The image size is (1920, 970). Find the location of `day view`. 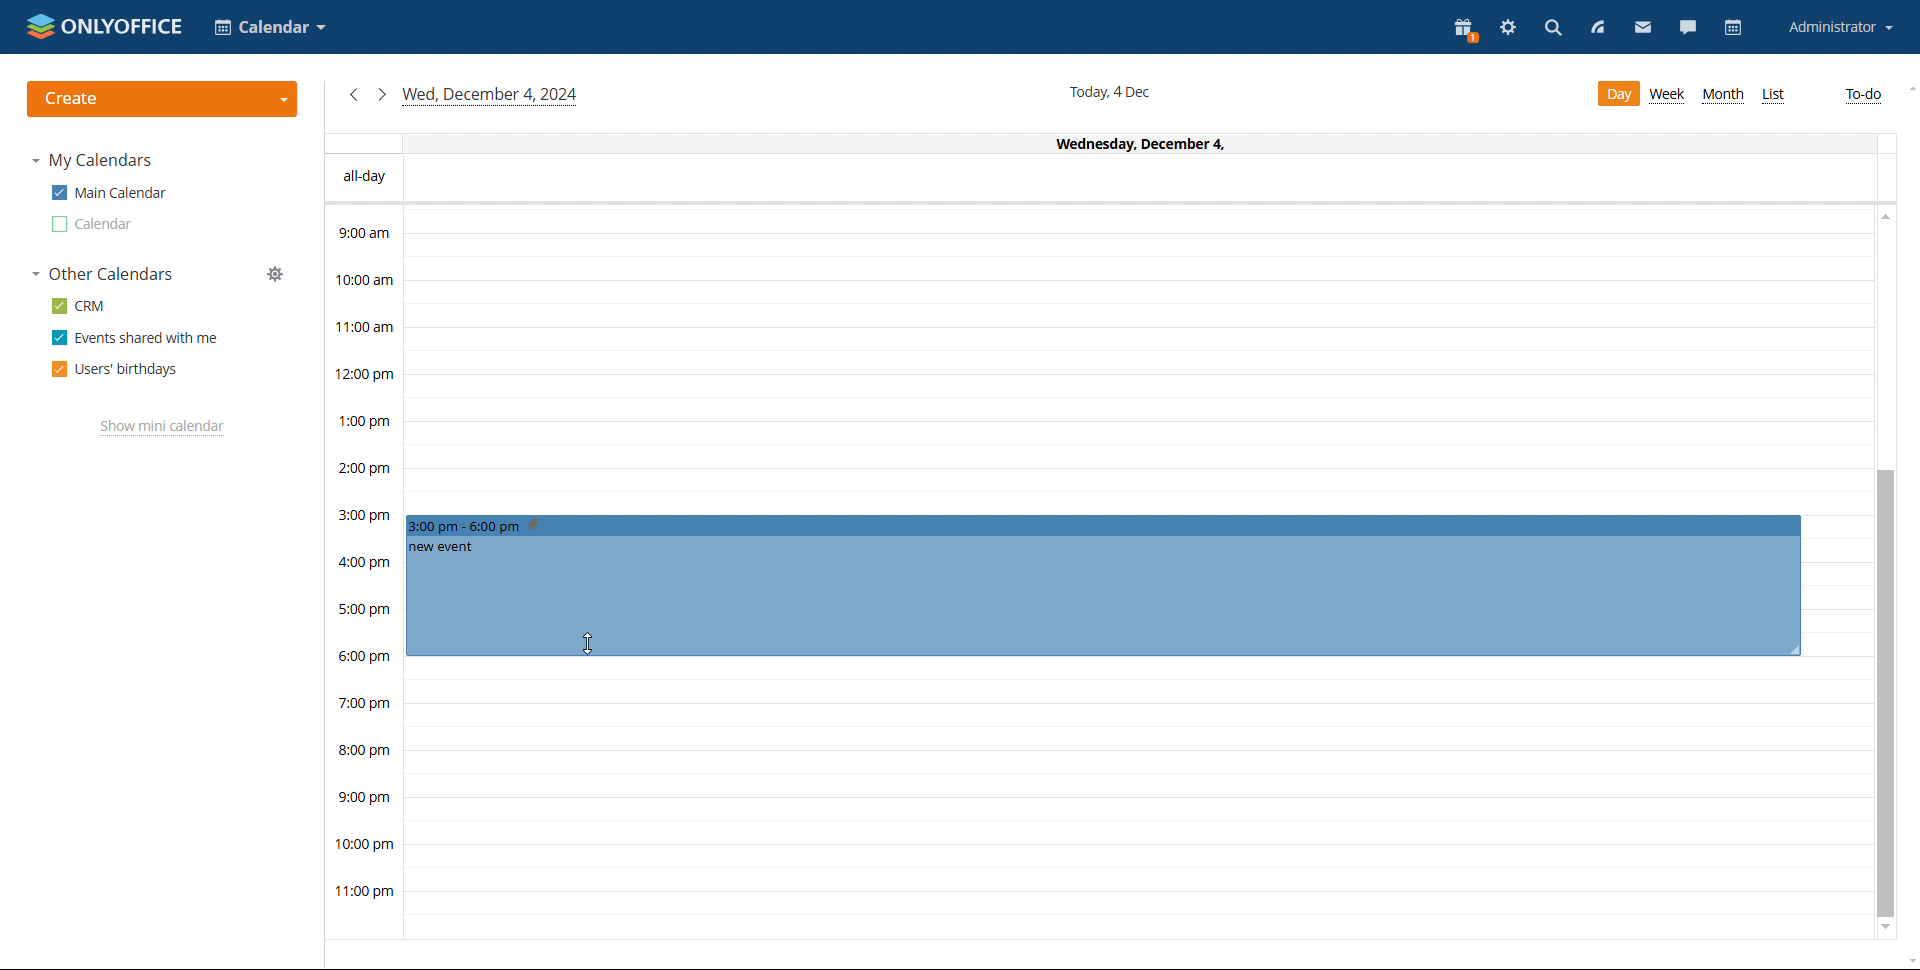

day view is located at coordinates (1617, 94).